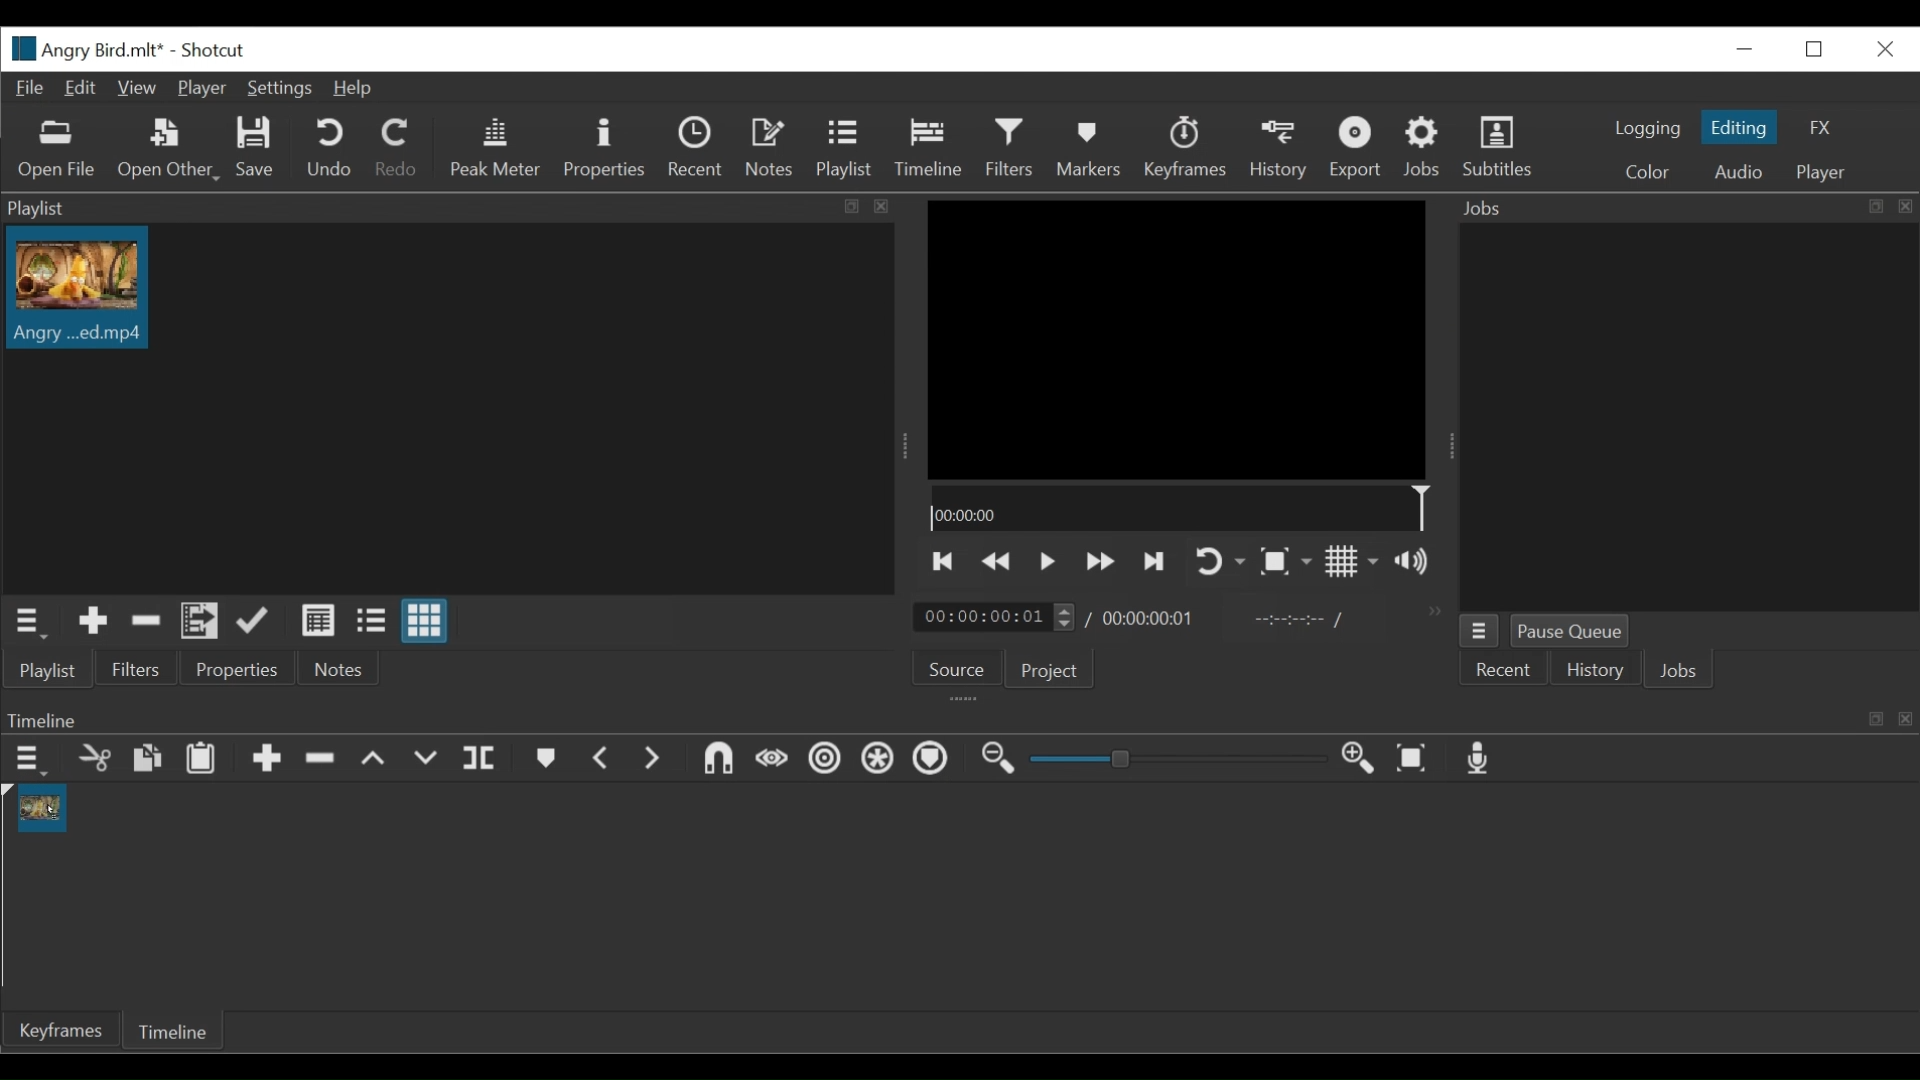 This screenshot has height=1080, width=1920. Describe the element at coordinates (323, 759) in the screenshot. I see `Ripple Delete` at that location.